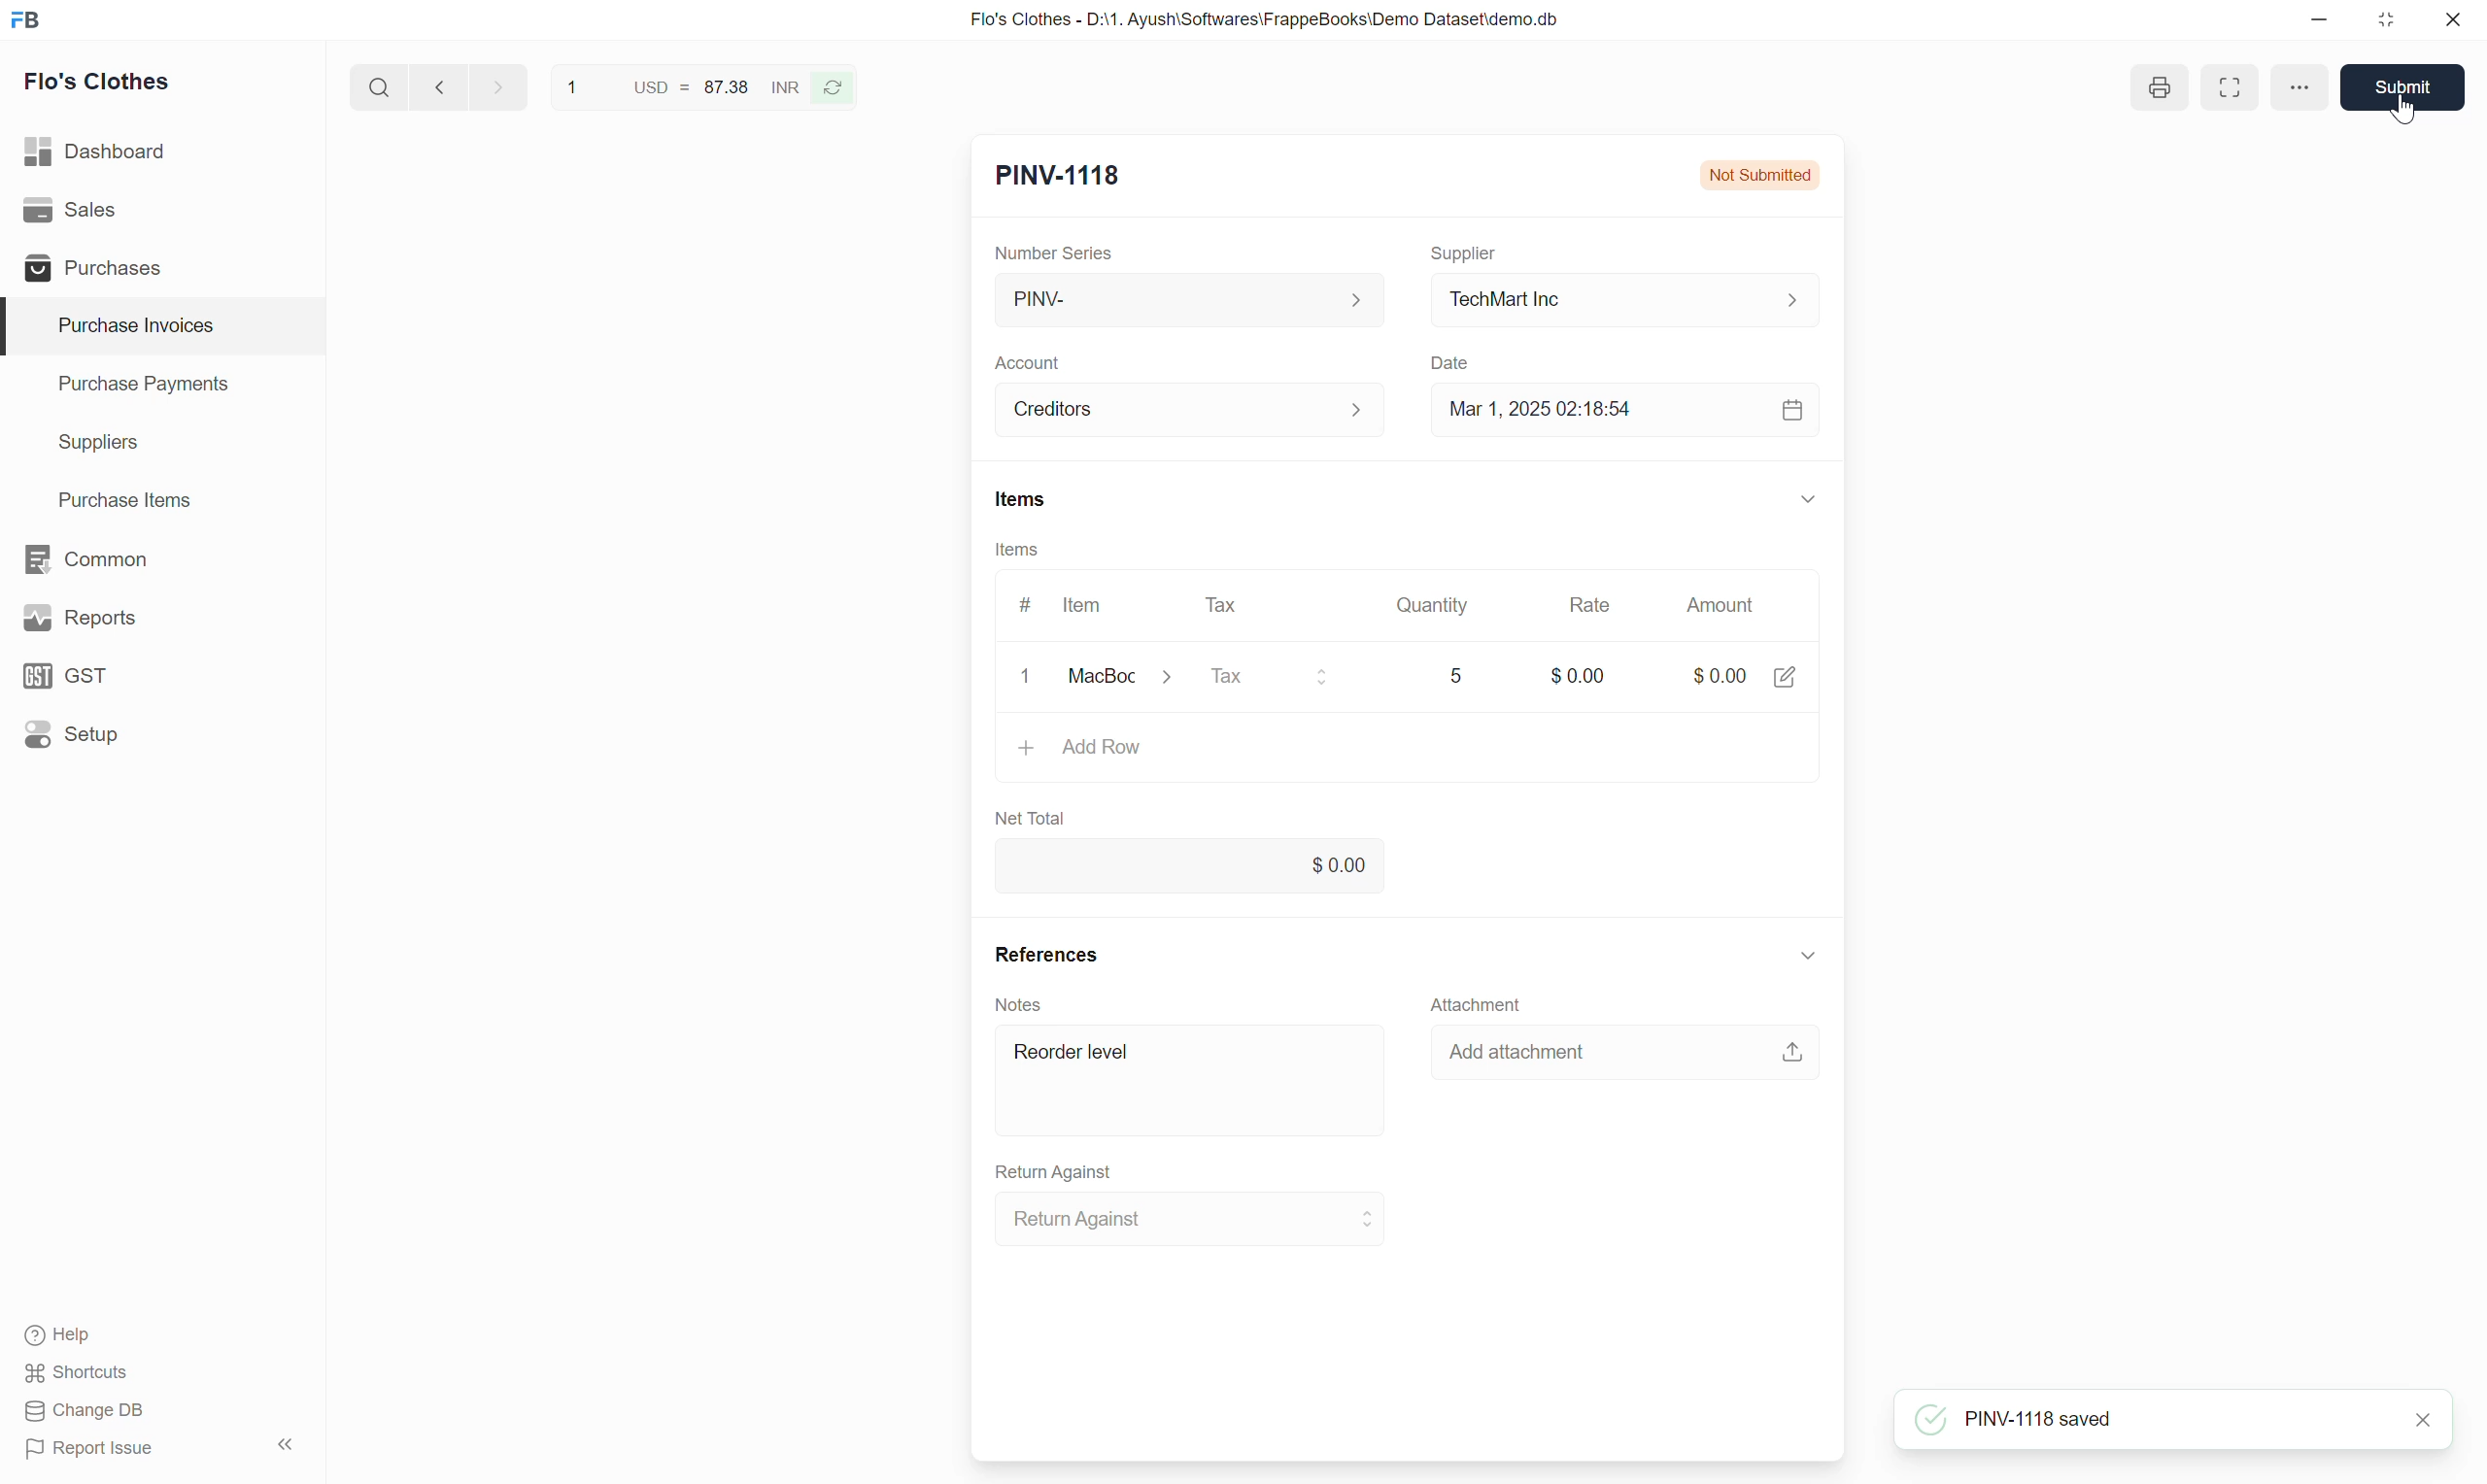  Describe the element at coordinates (2228, 87) in the screenshot. I see `Toggle between form and full width` at that location.